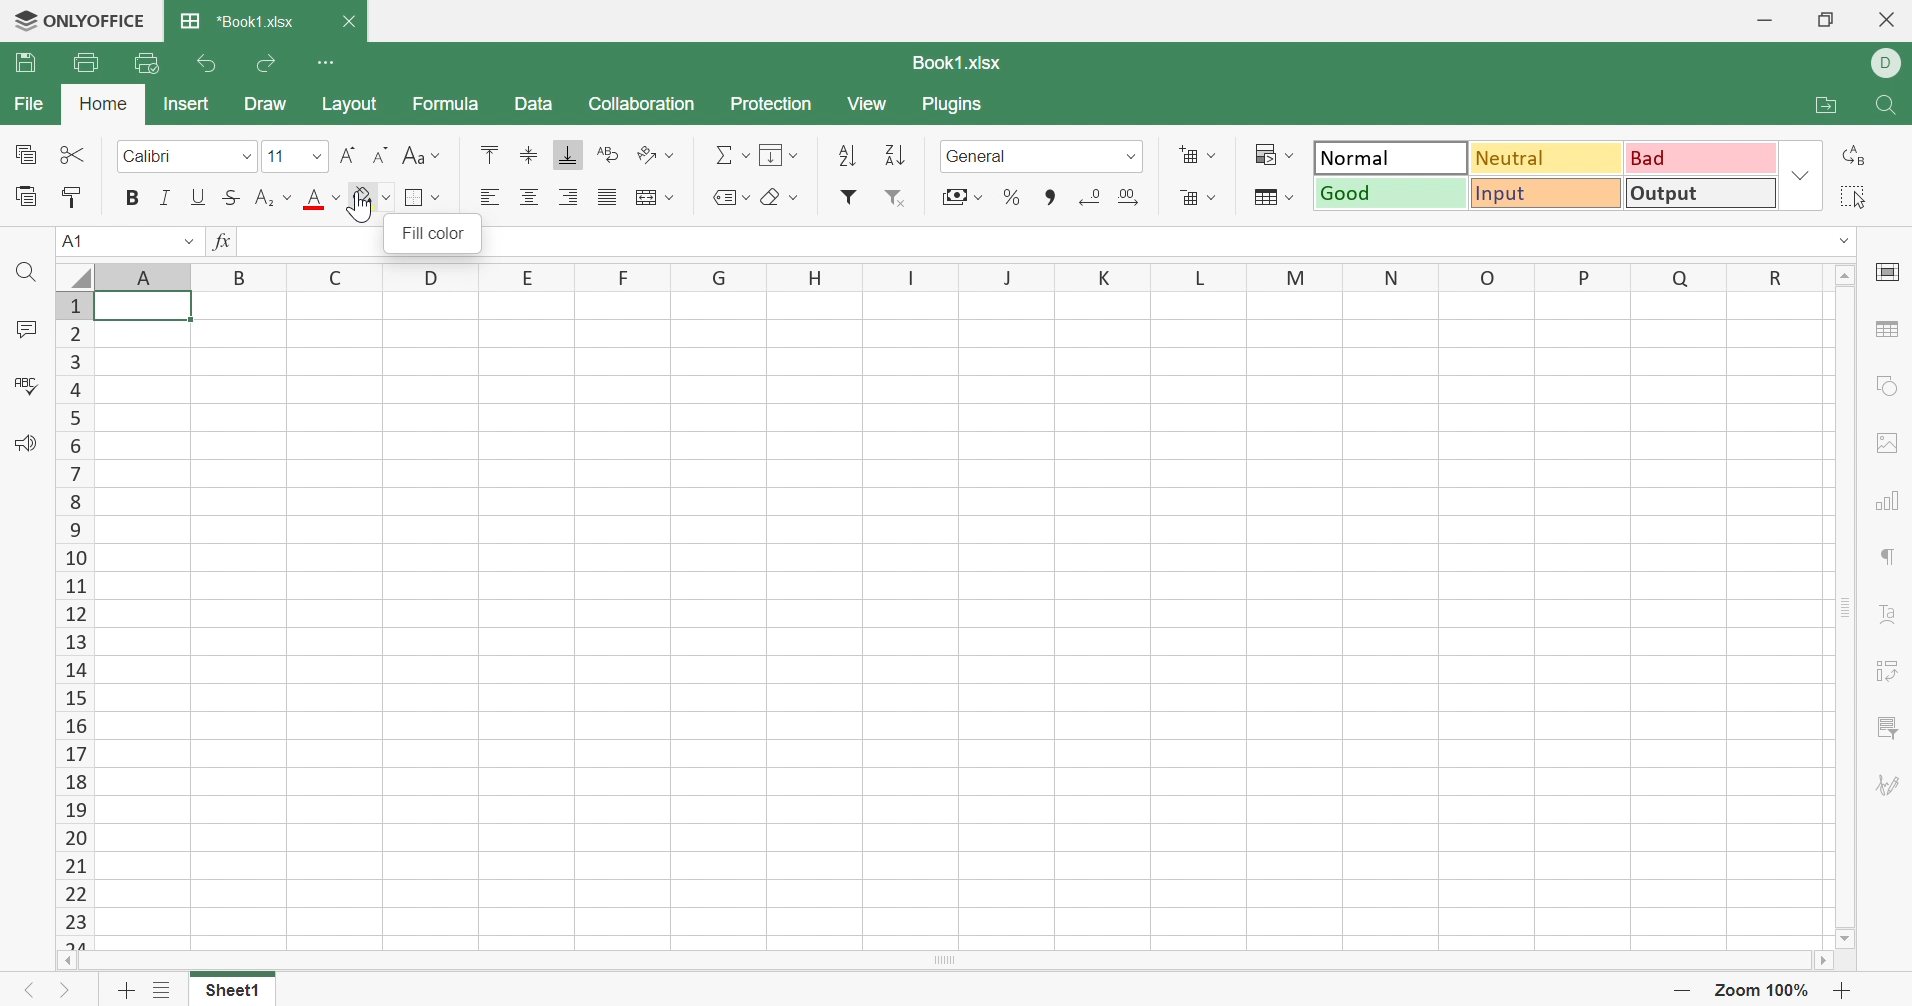 The height and width of the screenshot is (1006, 1912). I want to click on Insert, so click(187, 102).